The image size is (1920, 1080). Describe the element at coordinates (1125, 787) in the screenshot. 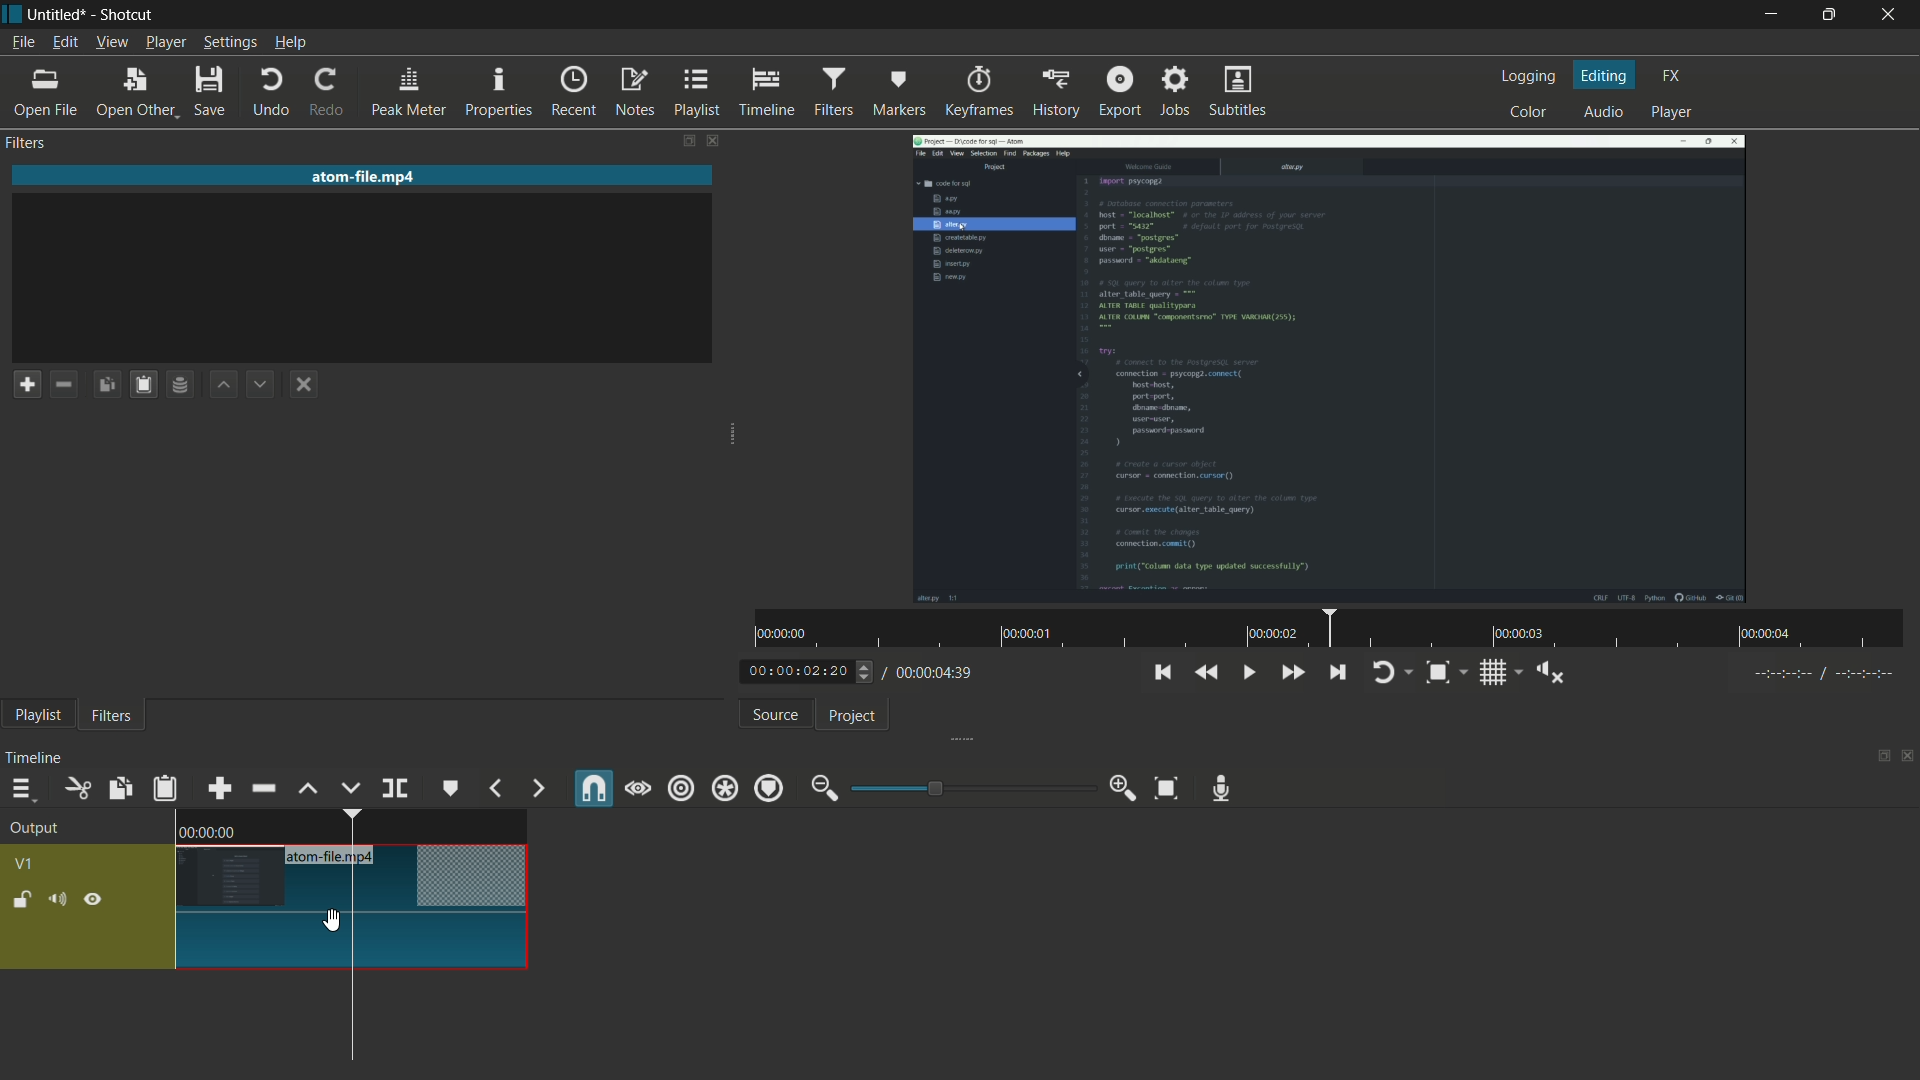

I see `zoom in` at that location.